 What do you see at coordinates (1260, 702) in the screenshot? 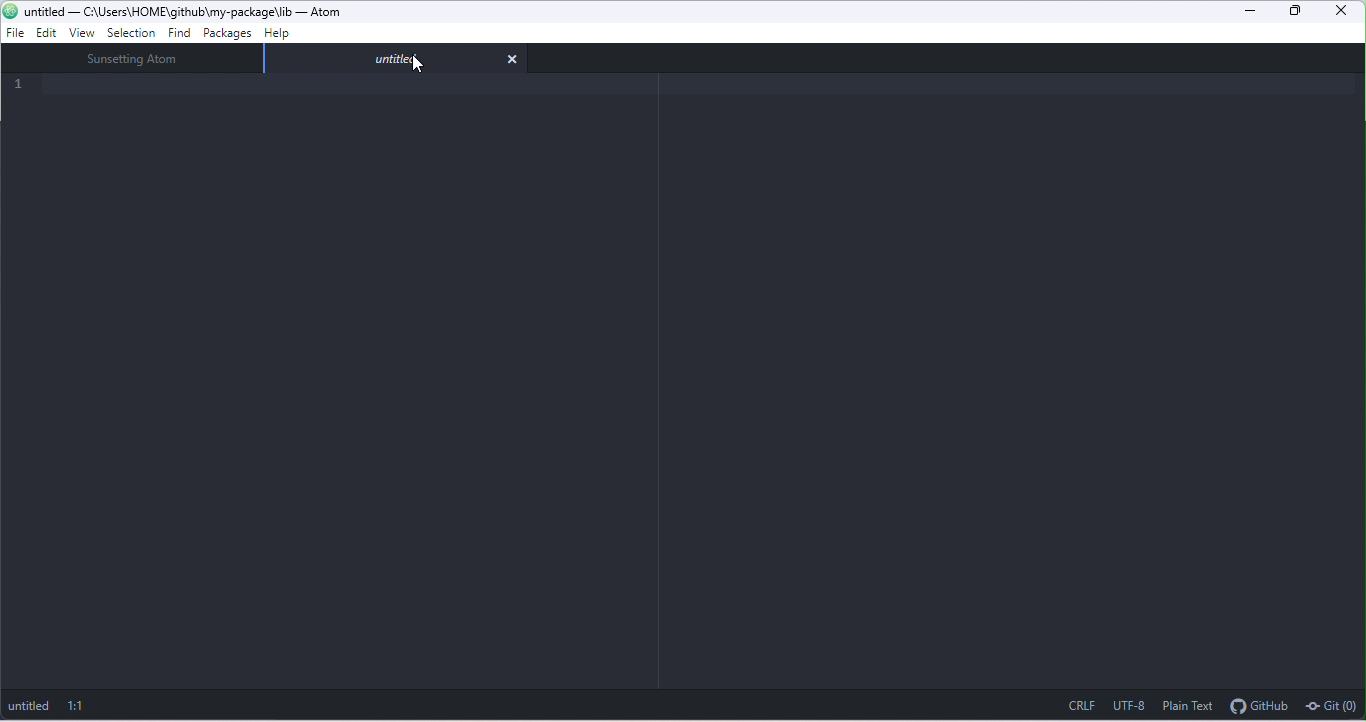
I see `github` at bounding box center [1260, 702].